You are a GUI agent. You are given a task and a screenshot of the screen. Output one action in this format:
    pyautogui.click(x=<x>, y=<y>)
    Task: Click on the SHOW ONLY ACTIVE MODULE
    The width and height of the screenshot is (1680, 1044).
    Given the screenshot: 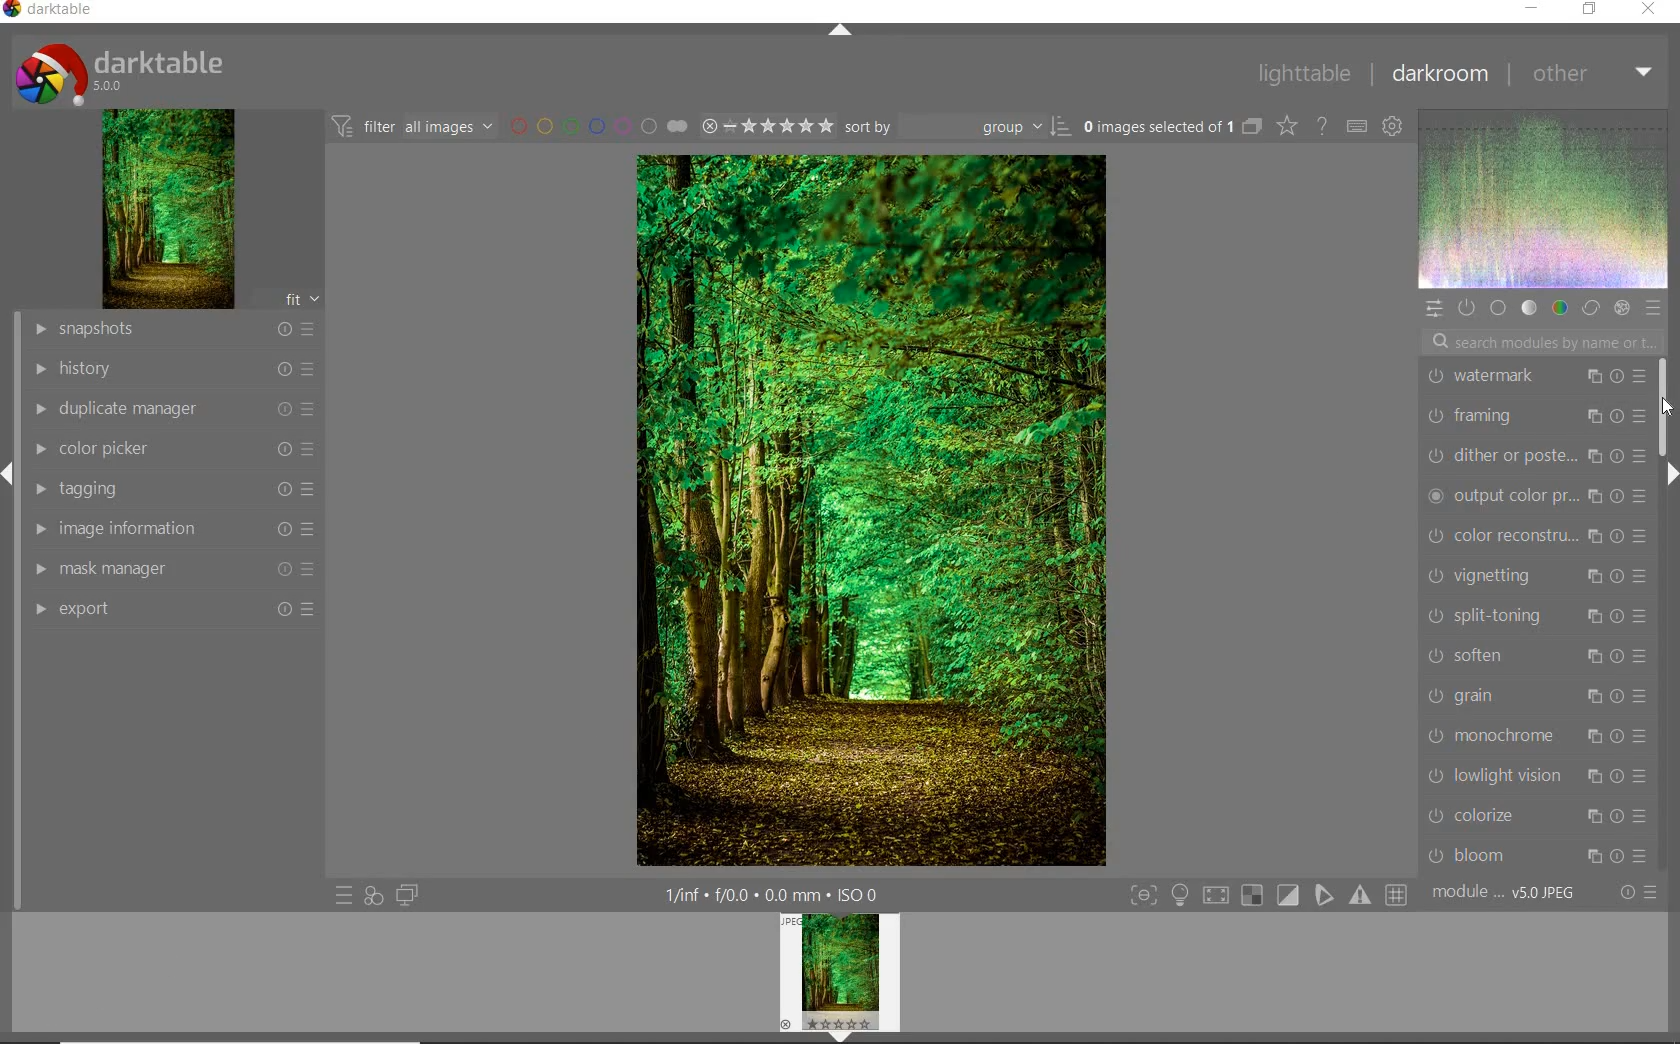 What is the action you would take?
    pyautogui.click(x=1467, y=307)
    